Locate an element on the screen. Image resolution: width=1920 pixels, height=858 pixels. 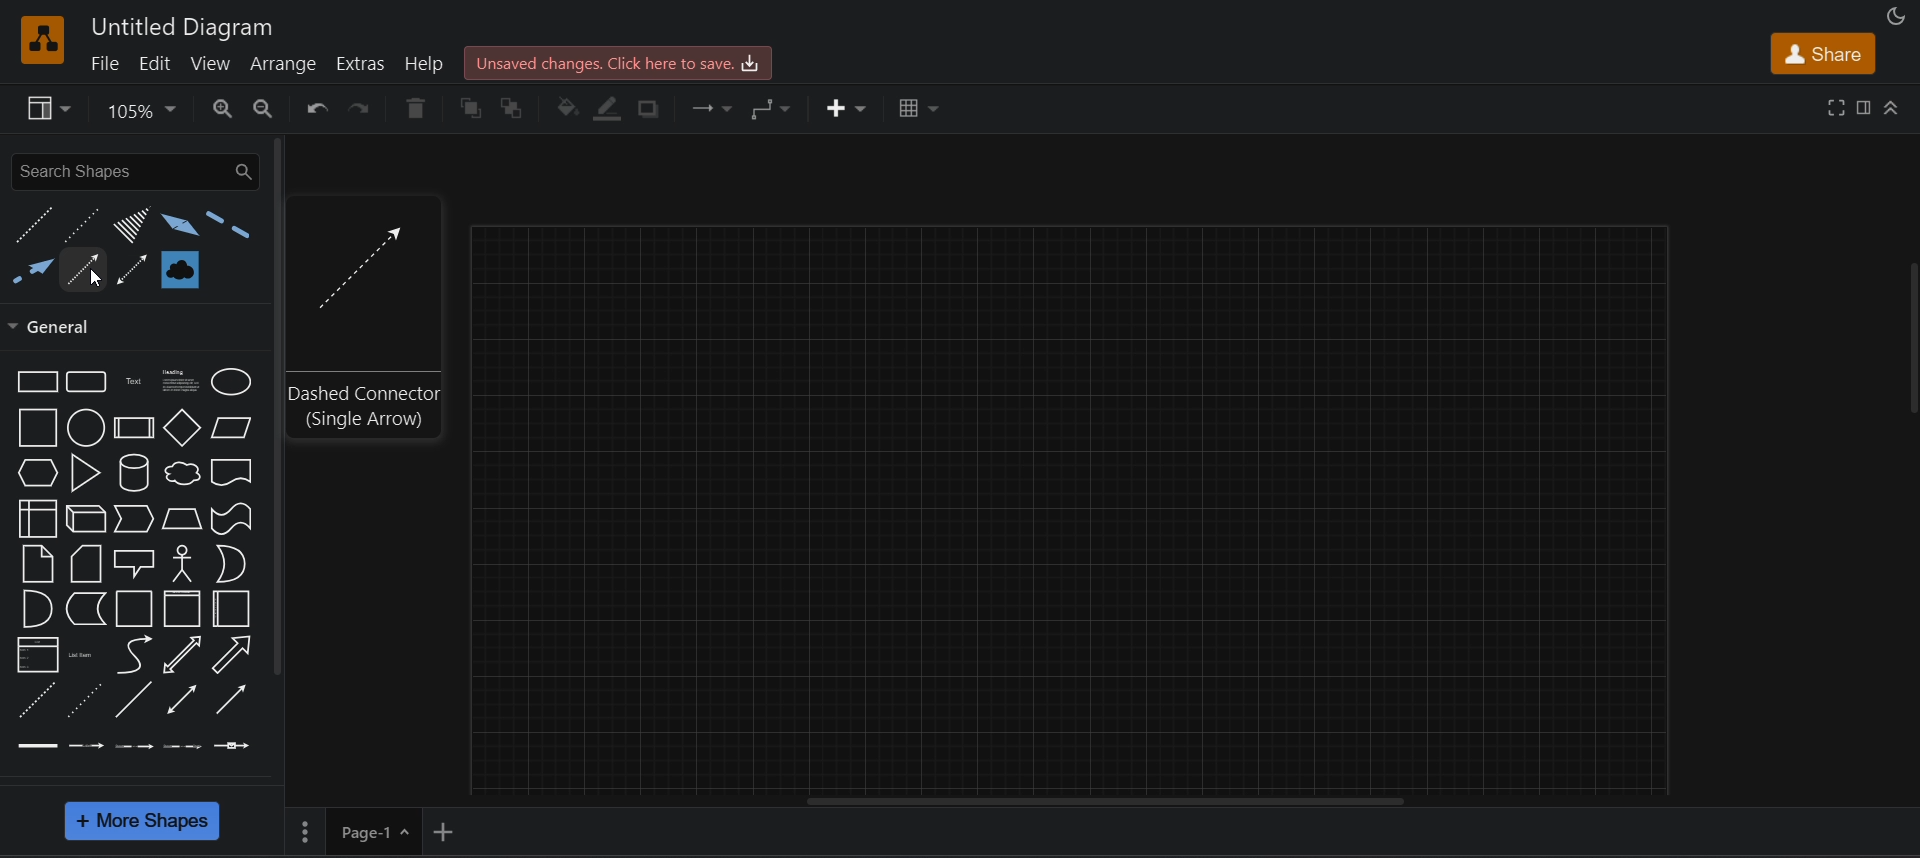
table is located at coordinates (916, 106).